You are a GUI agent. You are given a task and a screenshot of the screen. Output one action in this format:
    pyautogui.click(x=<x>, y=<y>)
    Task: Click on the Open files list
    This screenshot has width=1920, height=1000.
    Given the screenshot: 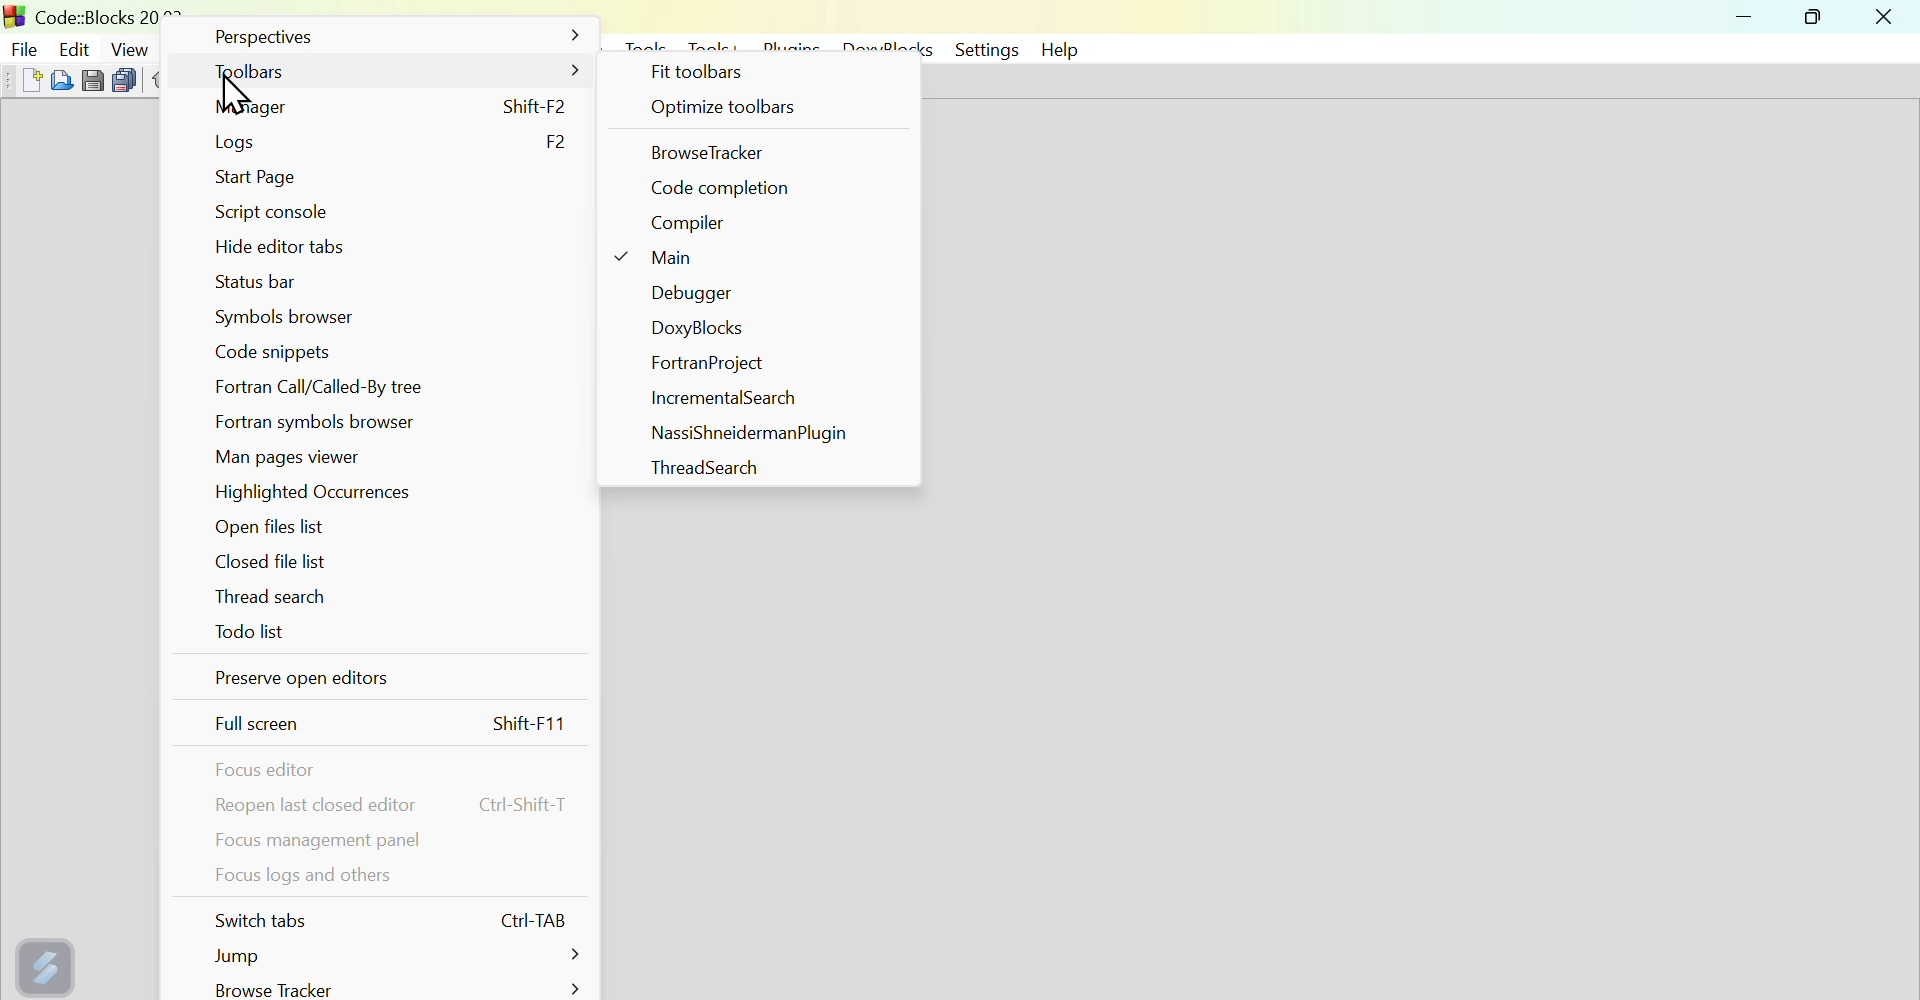 What is the action you would take?
    pyautogui.click(x=274, y=529)
    